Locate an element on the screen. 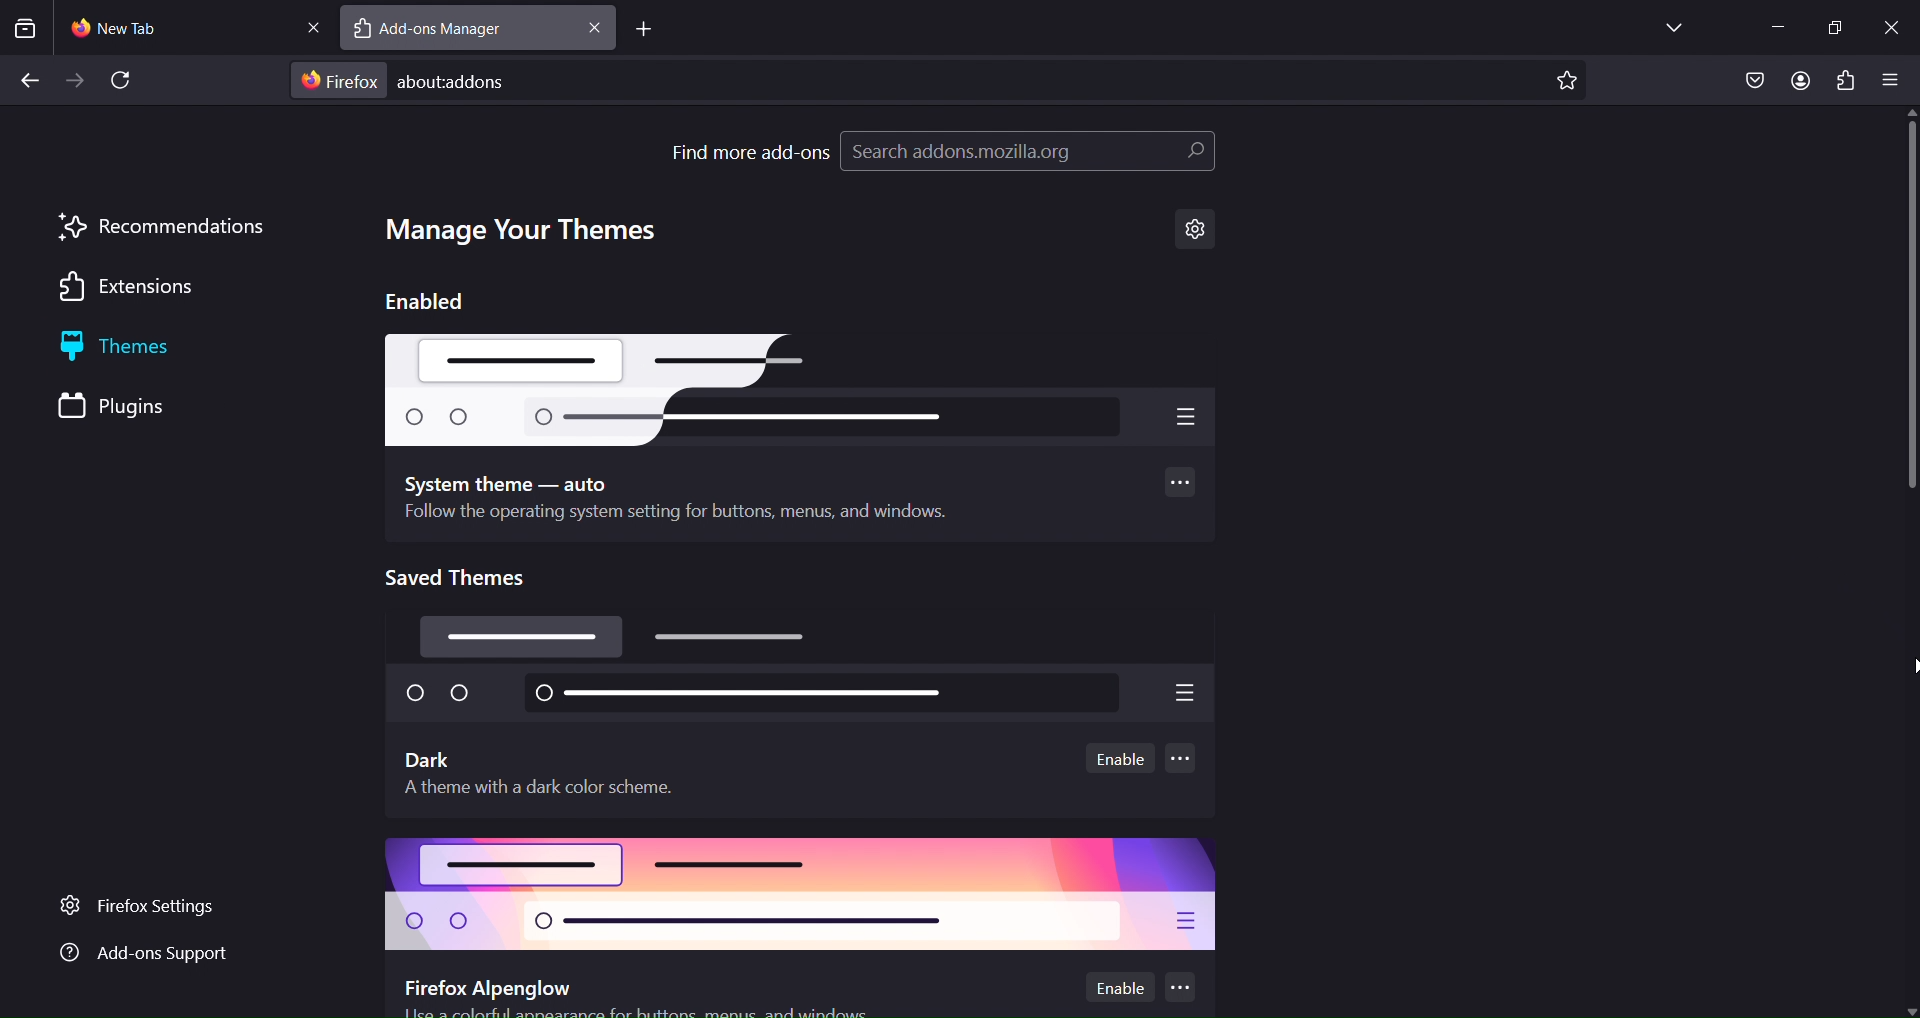 This screenshot has width=1920, height=1018. go forward one page is located at coordinates (77, 83).